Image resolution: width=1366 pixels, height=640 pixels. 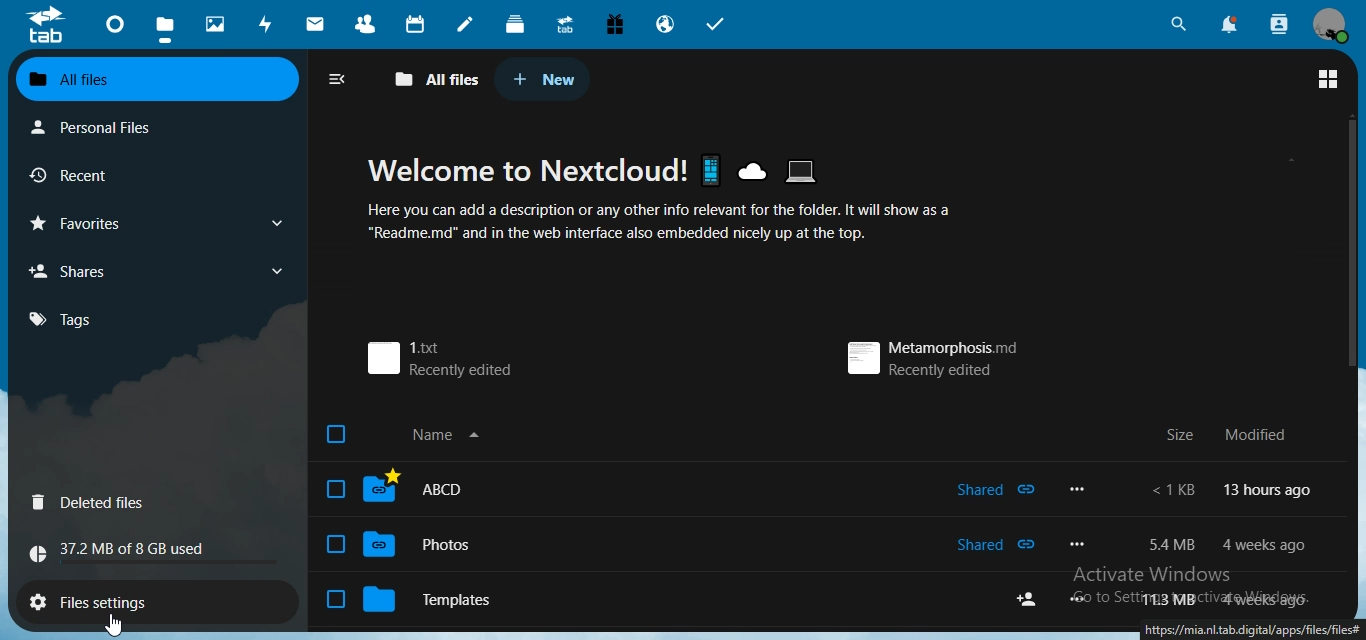 What do you see at coordinates (331, 488) in the screenshot?
I see `checkbox` at bounding box center [331, 488].